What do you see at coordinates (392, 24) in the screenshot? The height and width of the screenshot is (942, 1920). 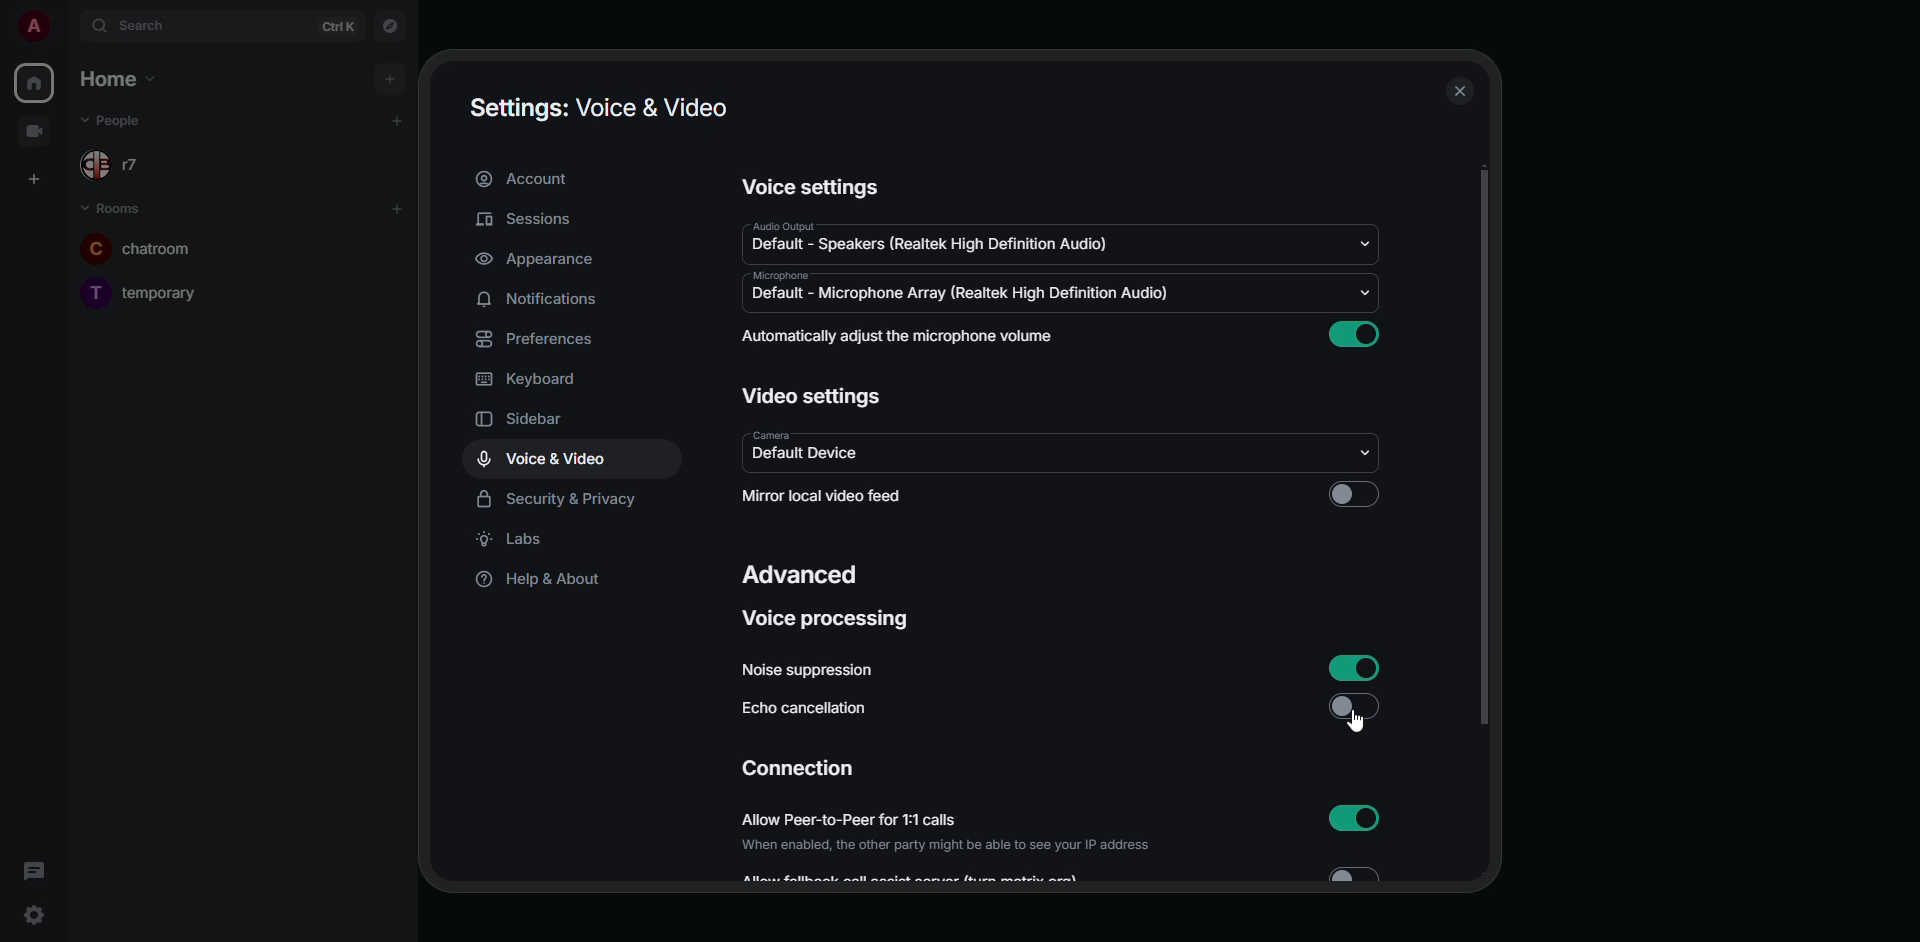 I see `navigator` at bounding box center [392, 24].